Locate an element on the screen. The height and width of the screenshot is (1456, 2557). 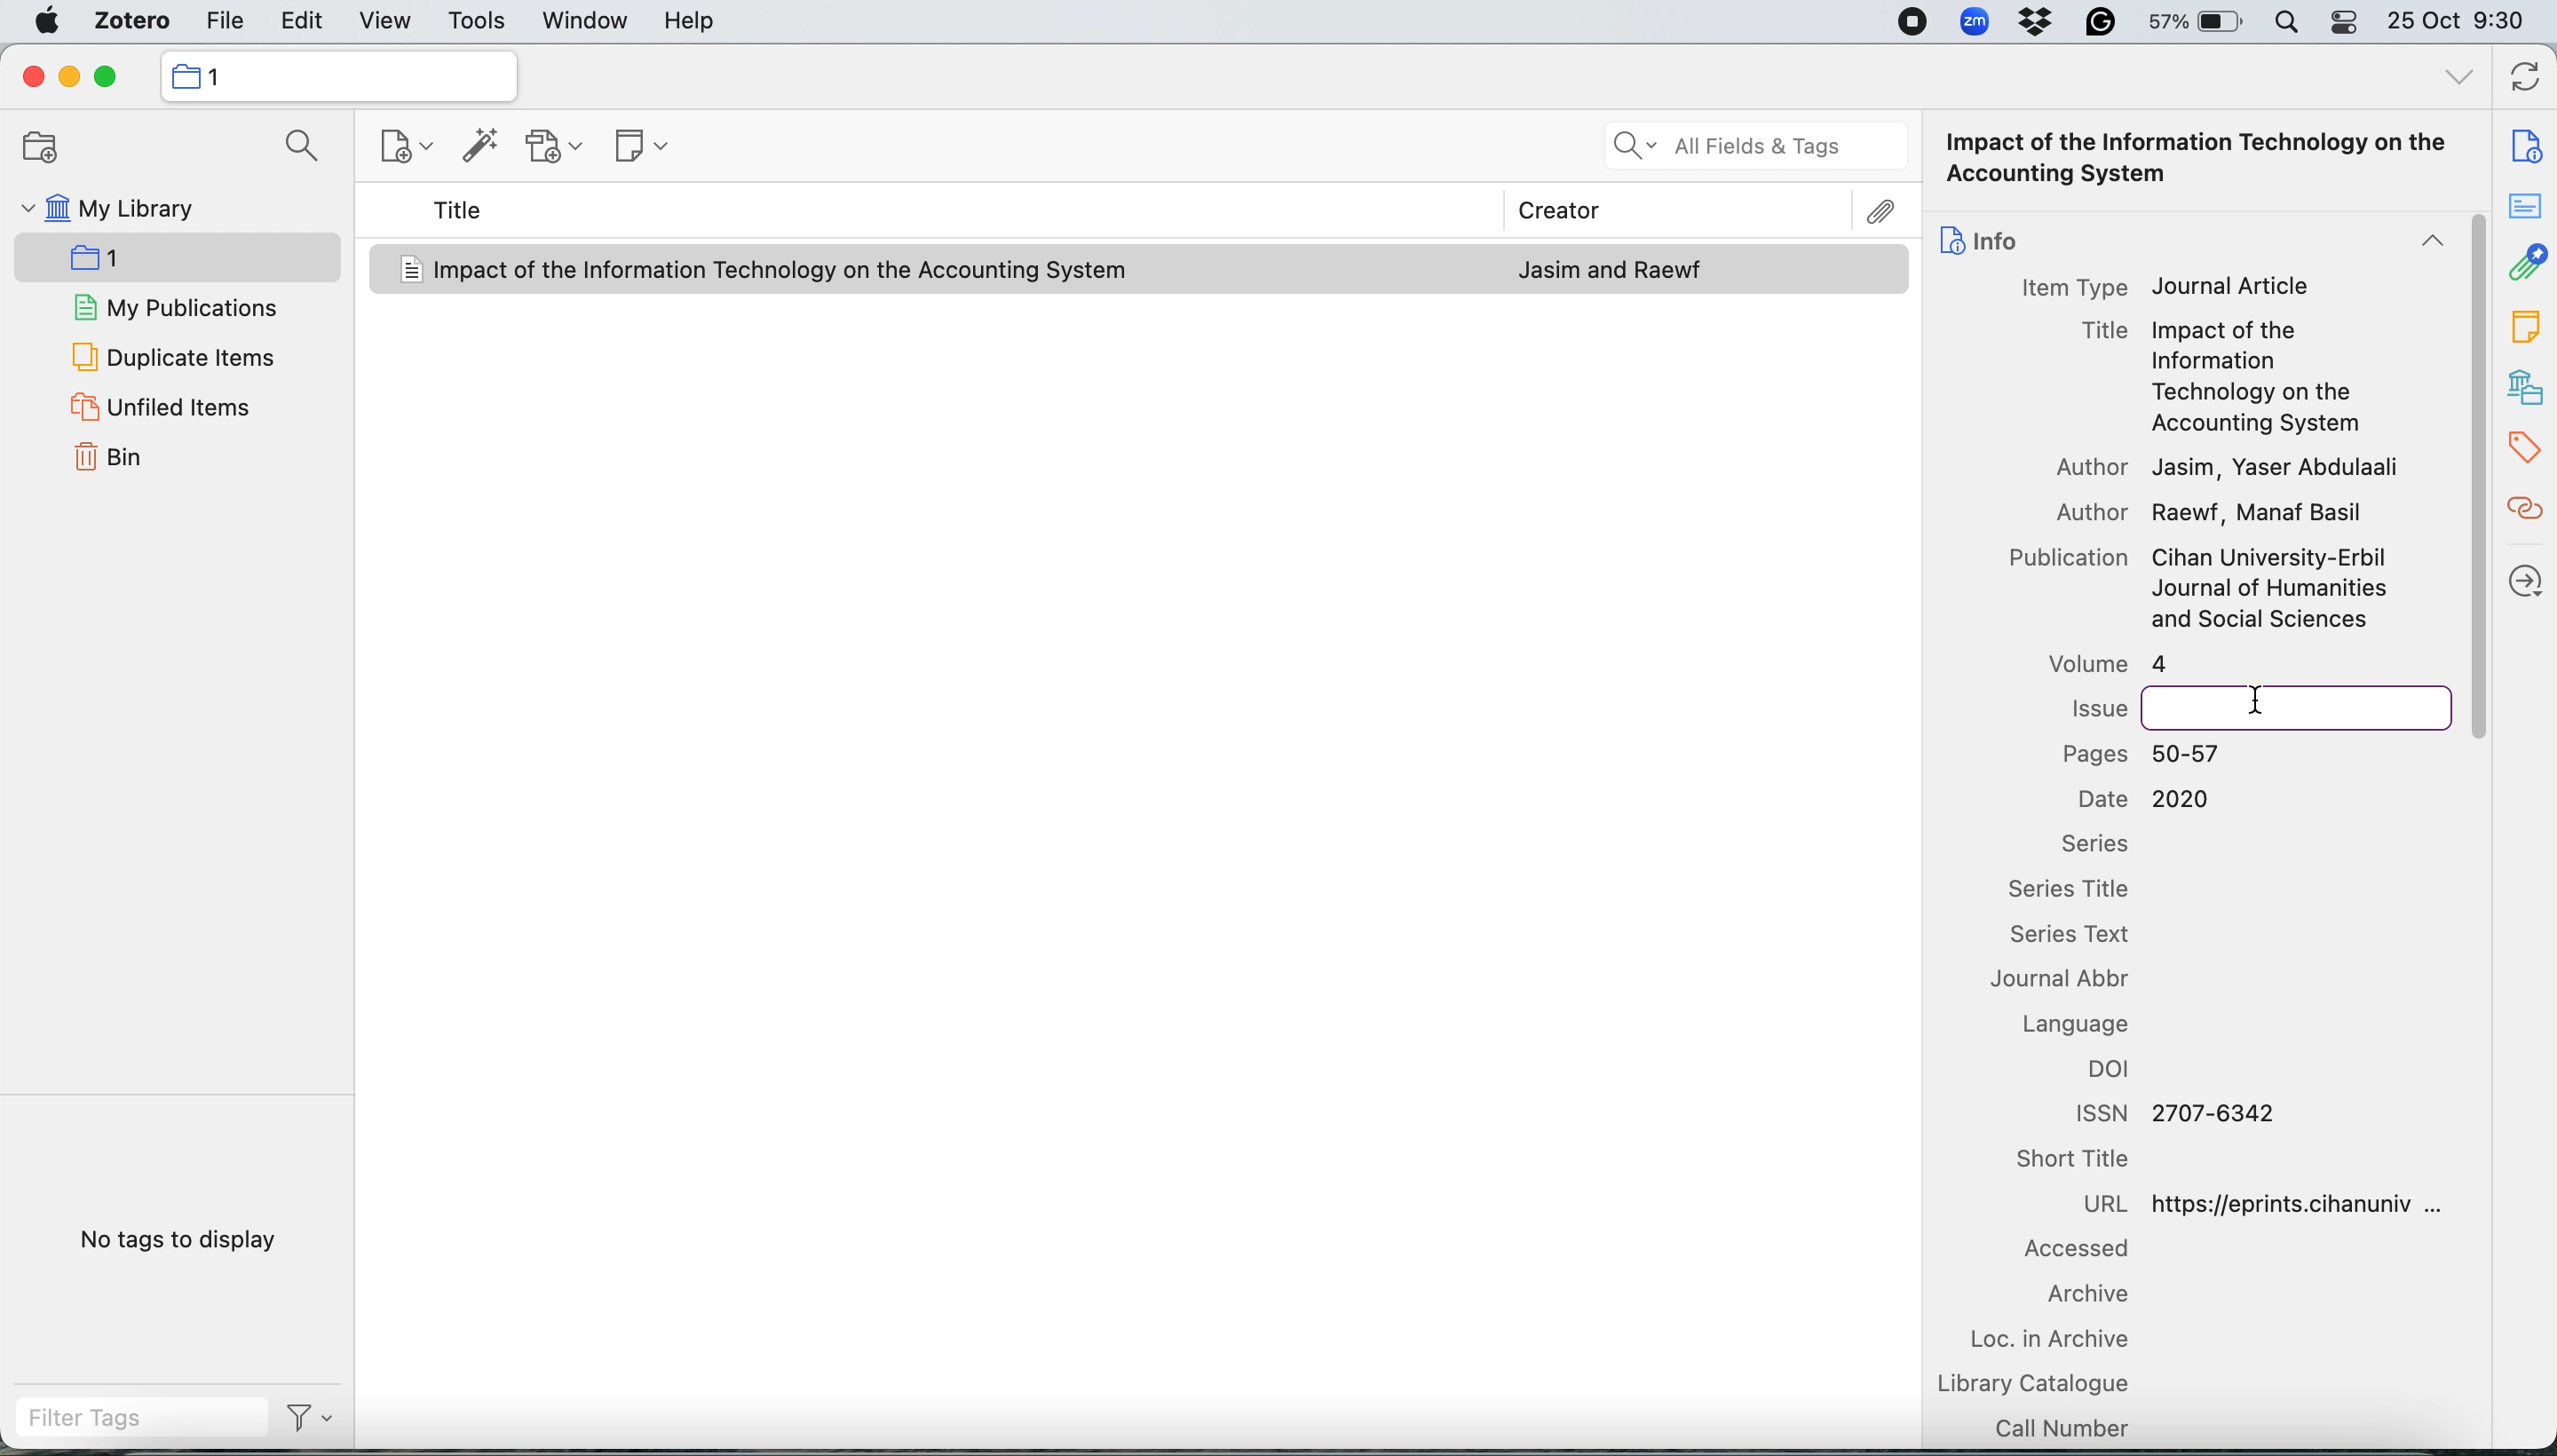
library and collections is located at coordinates (2523, 385).